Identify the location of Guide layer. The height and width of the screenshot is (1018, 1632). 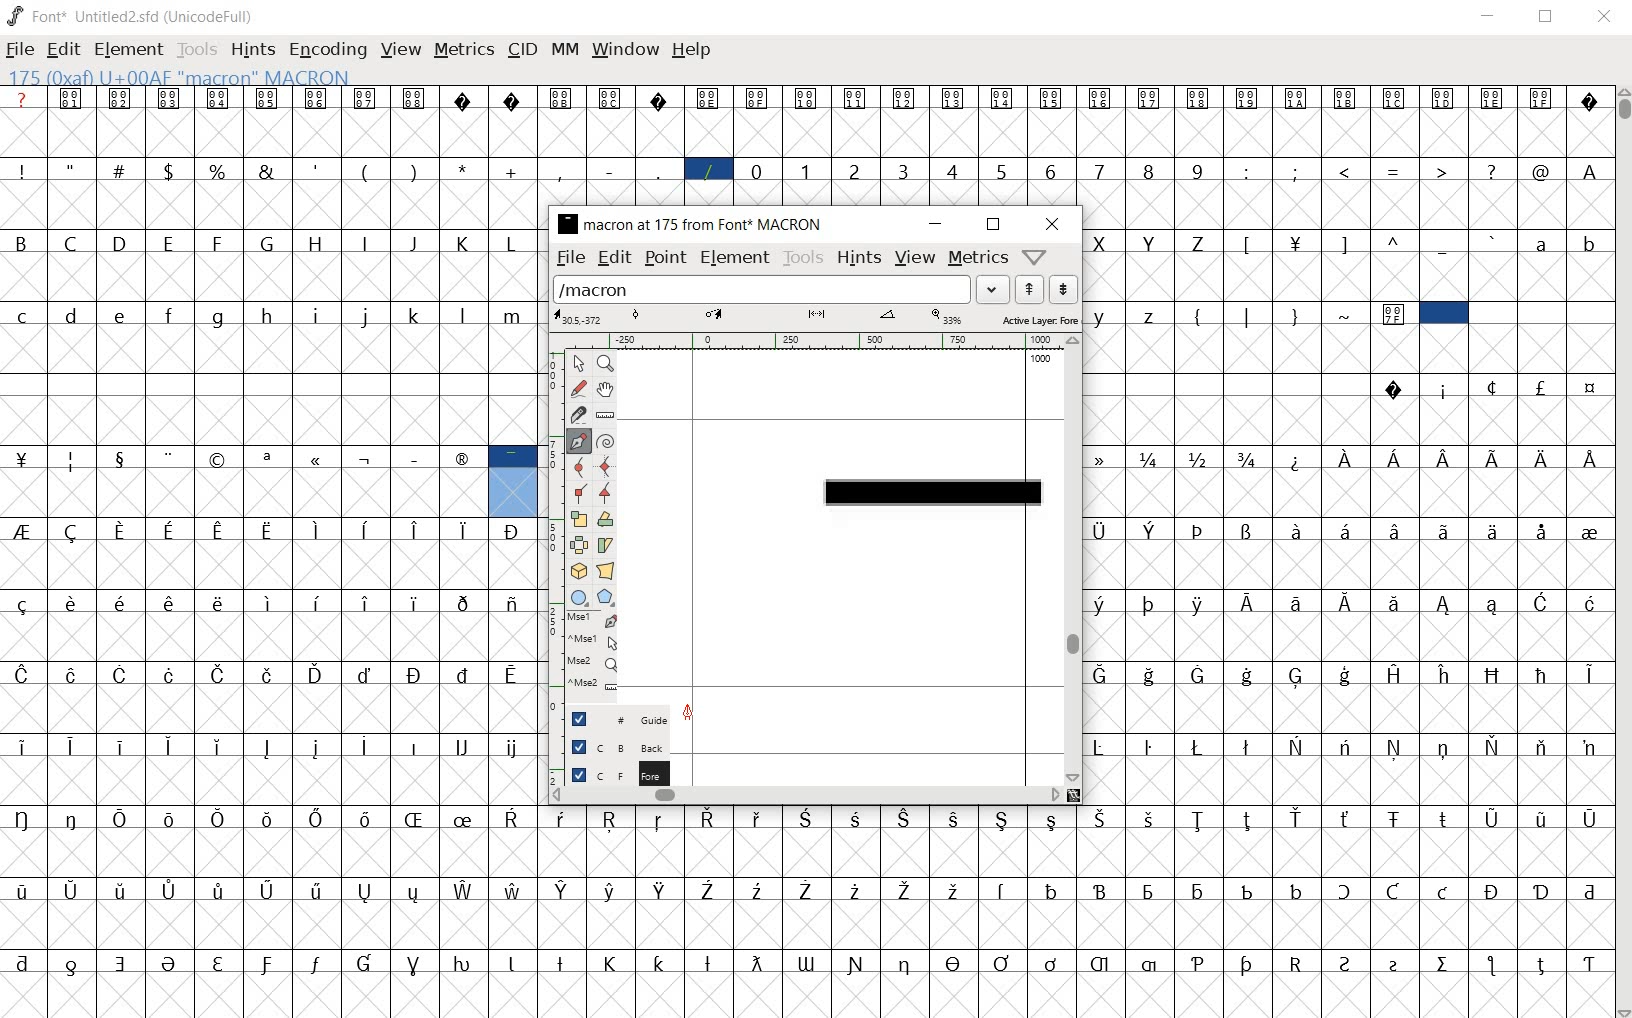
(622, 717).